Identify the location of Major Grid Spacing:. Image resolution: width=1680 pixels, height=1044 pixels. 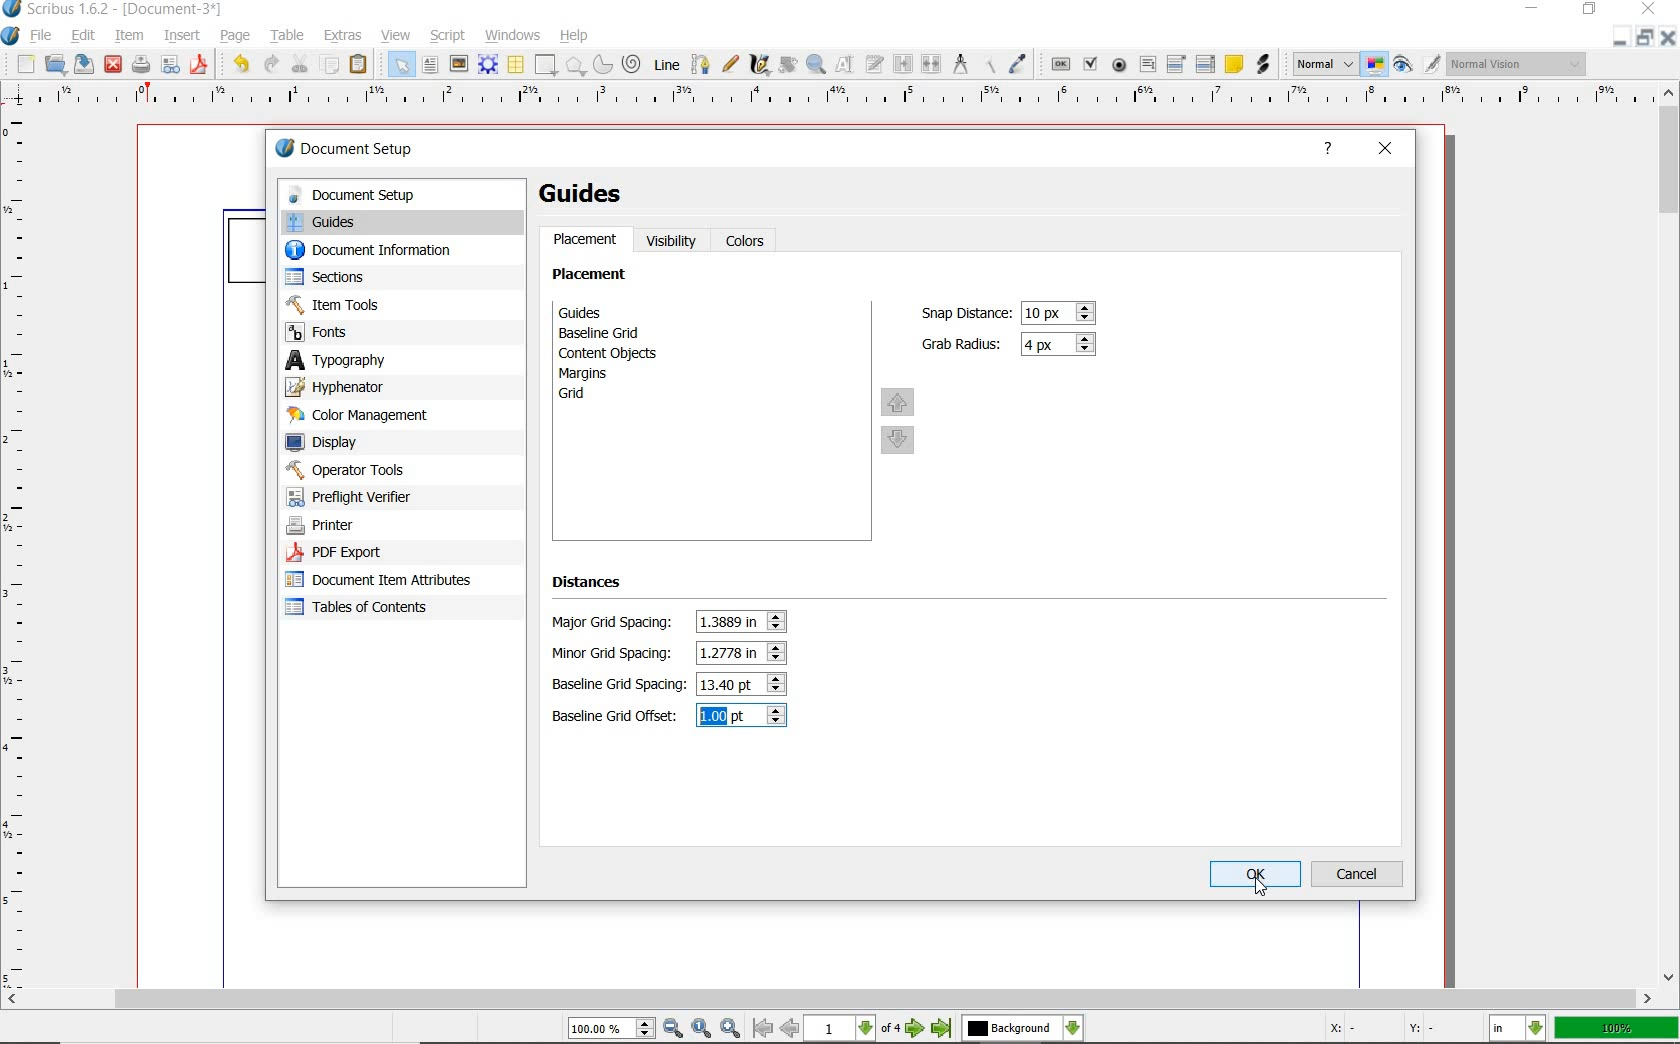
(617, 623).